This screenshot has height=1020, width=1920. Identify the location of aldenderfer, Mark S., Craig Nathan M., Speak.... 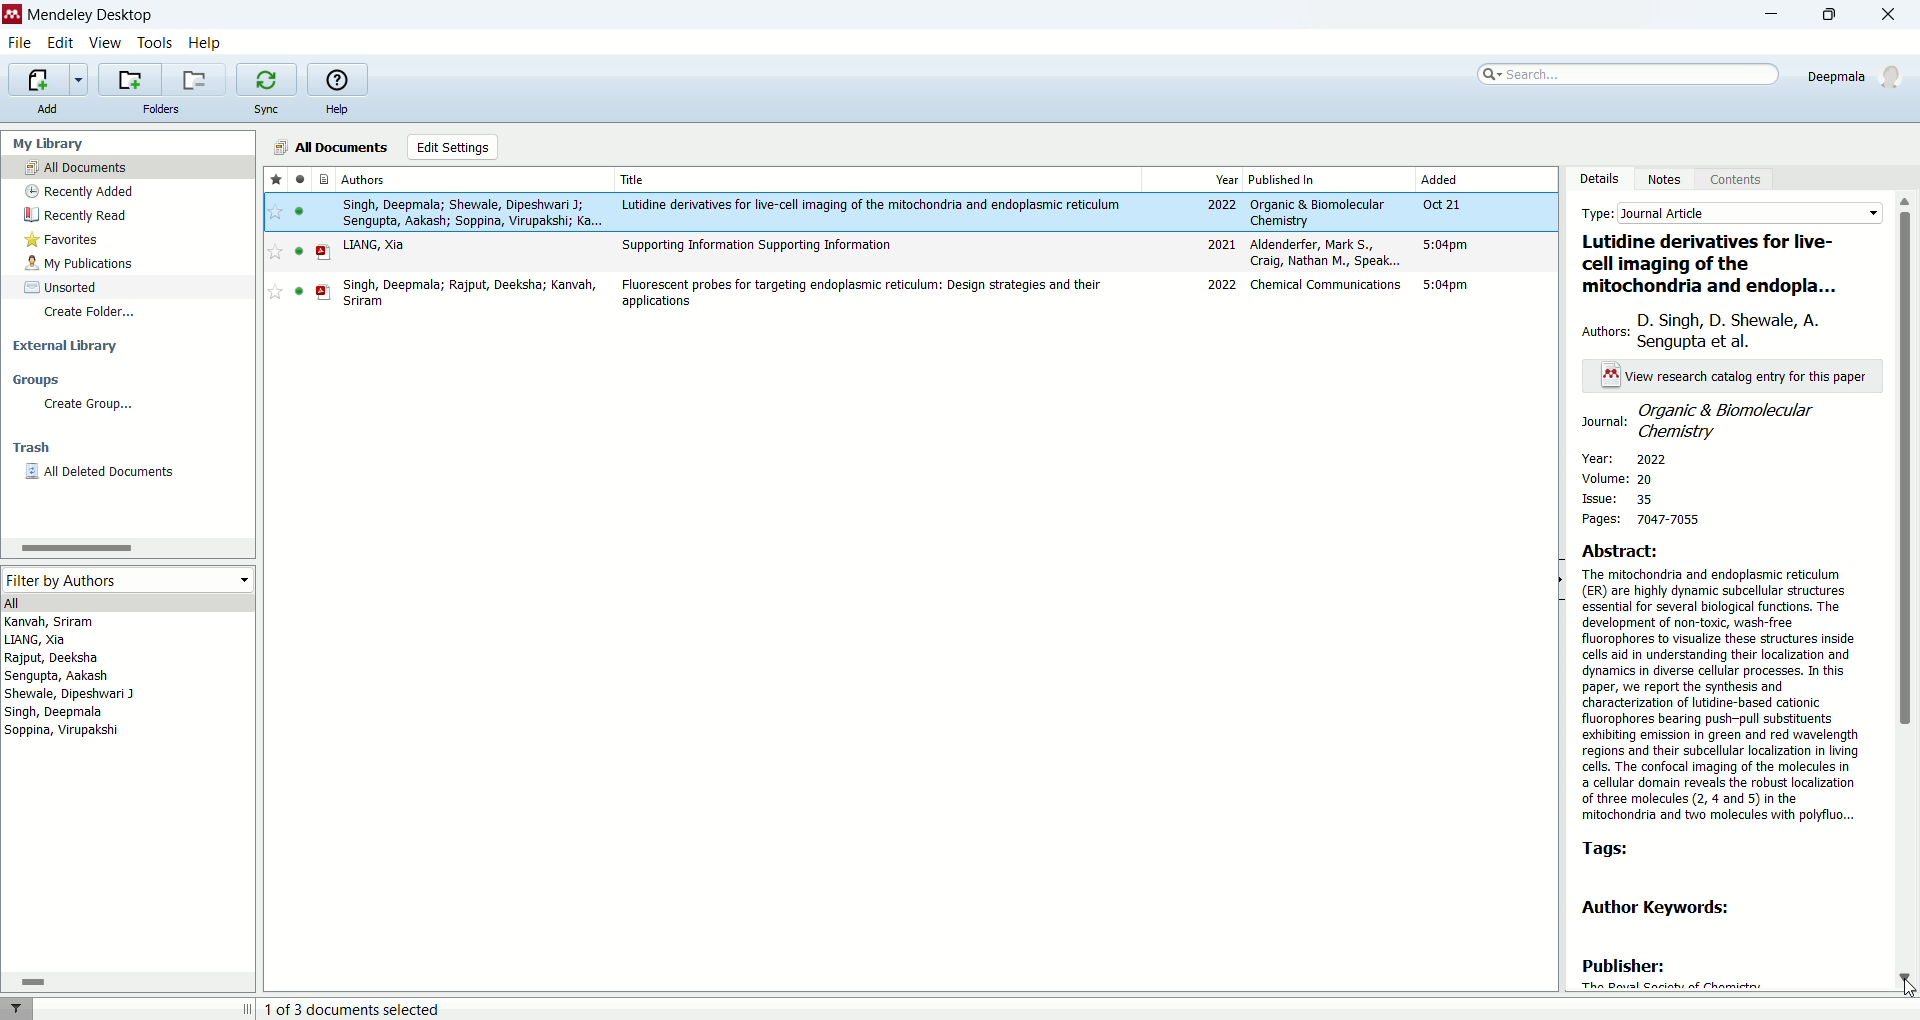
(1326, 252).